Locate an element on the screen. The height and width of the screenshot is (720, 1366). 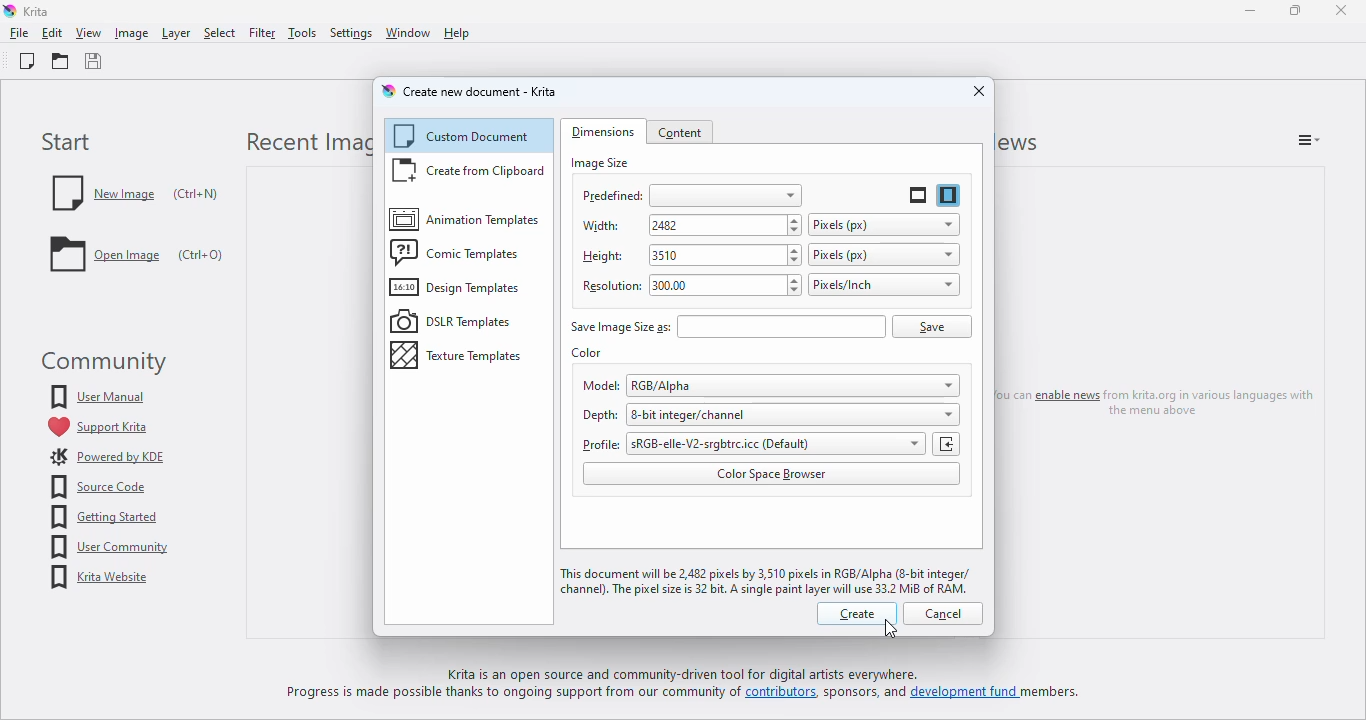
create new document is located at coordinates (26, 62).